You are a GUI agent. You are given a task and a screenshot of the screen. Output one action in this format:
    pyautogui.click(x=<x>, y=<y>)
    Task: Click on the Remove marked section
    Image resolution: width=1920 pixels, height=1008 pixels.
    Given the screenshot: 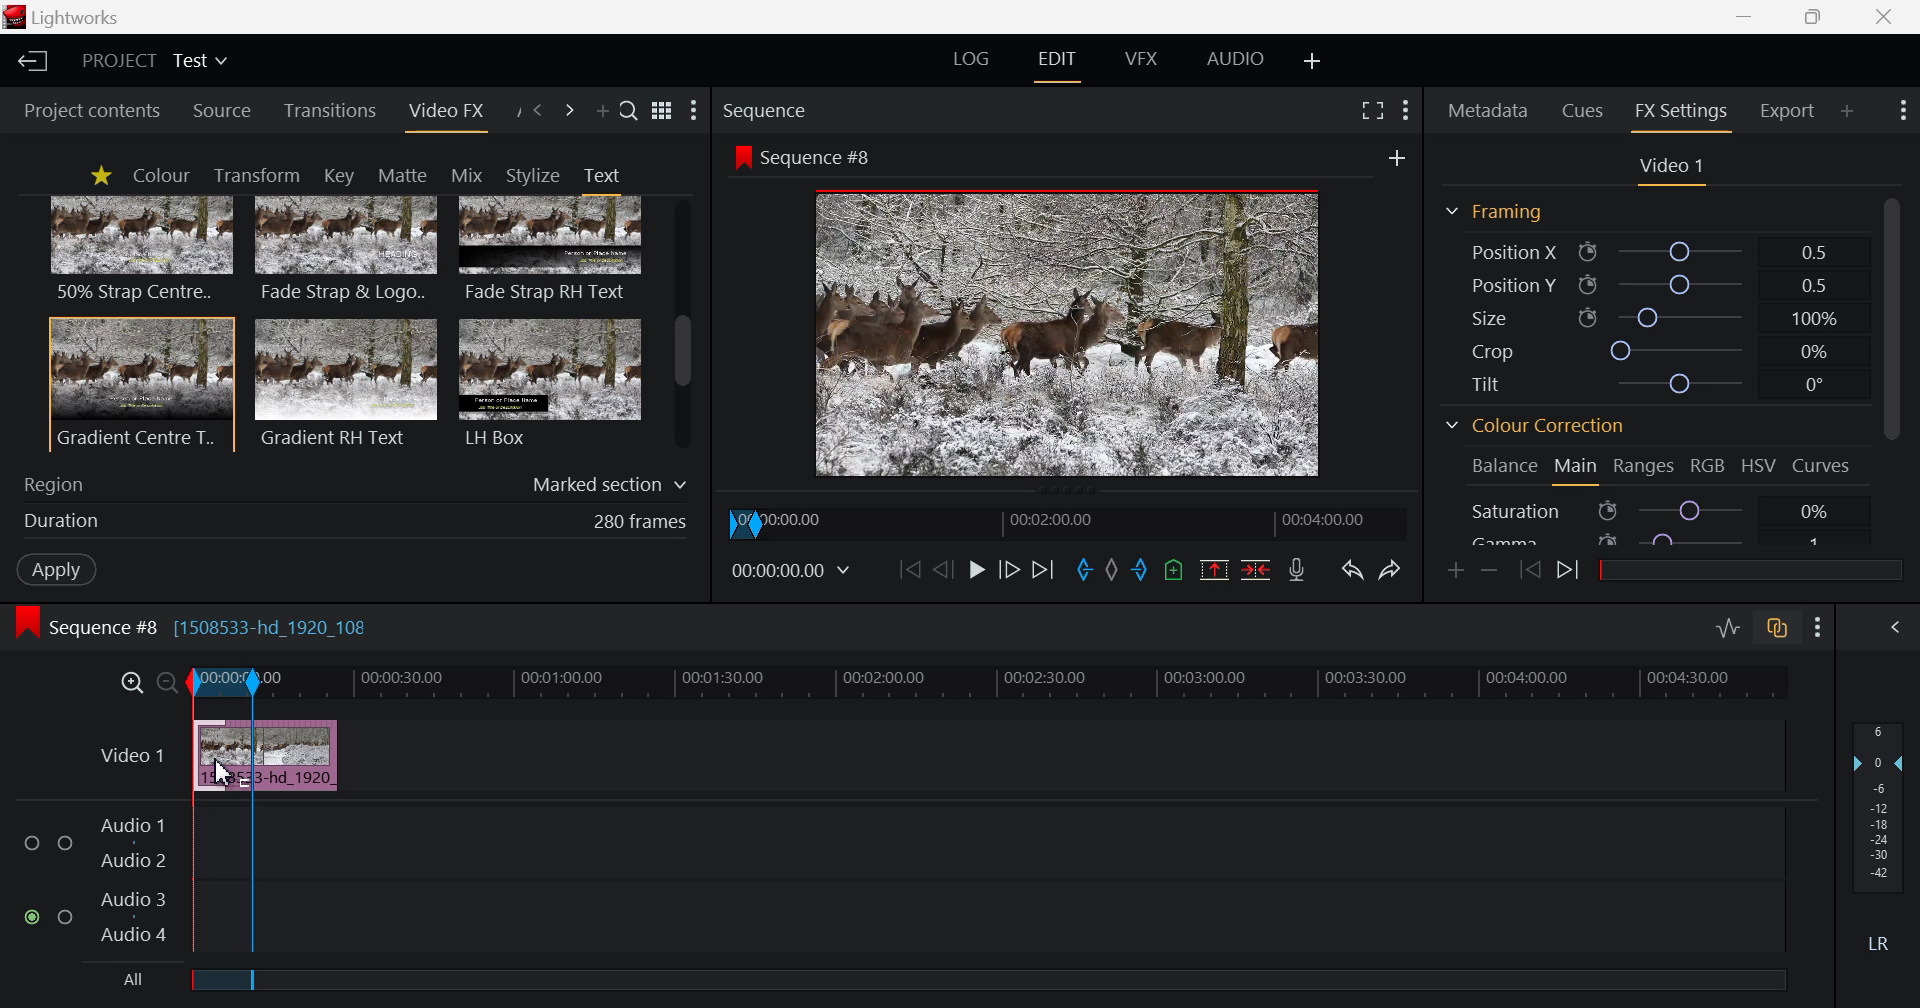 What is the action you would take?
    pyautogui.click(x=1214, y=569)
    